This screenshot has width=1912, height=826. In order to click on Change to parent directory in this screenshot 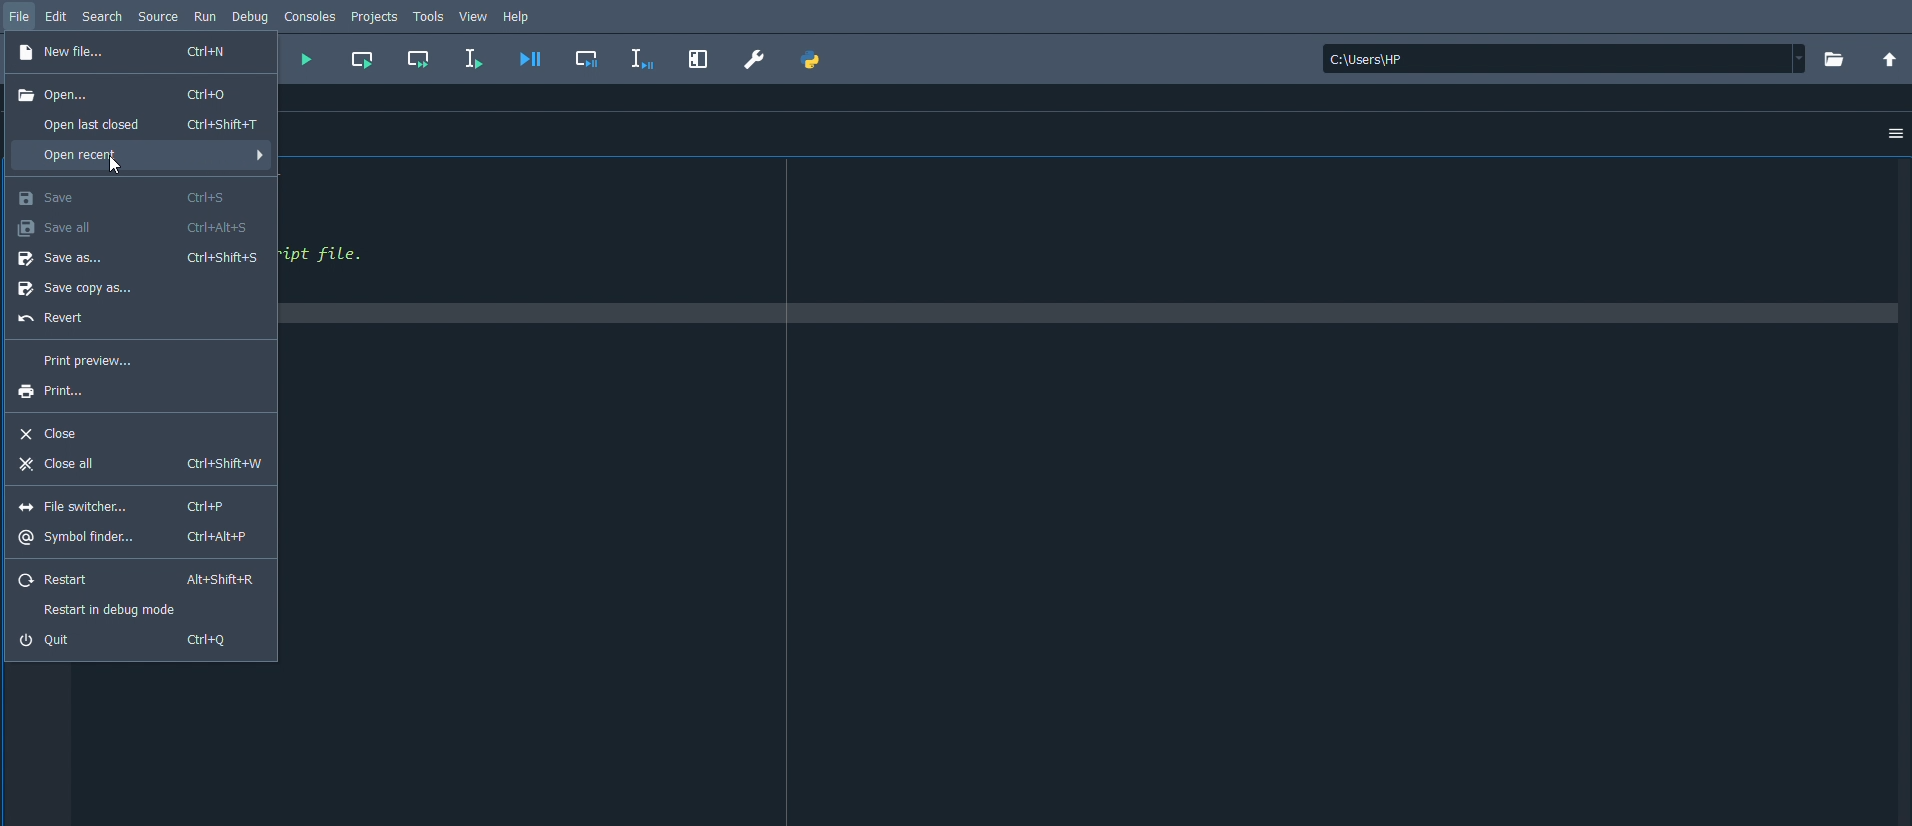, I will do `click(1889, 60)`.